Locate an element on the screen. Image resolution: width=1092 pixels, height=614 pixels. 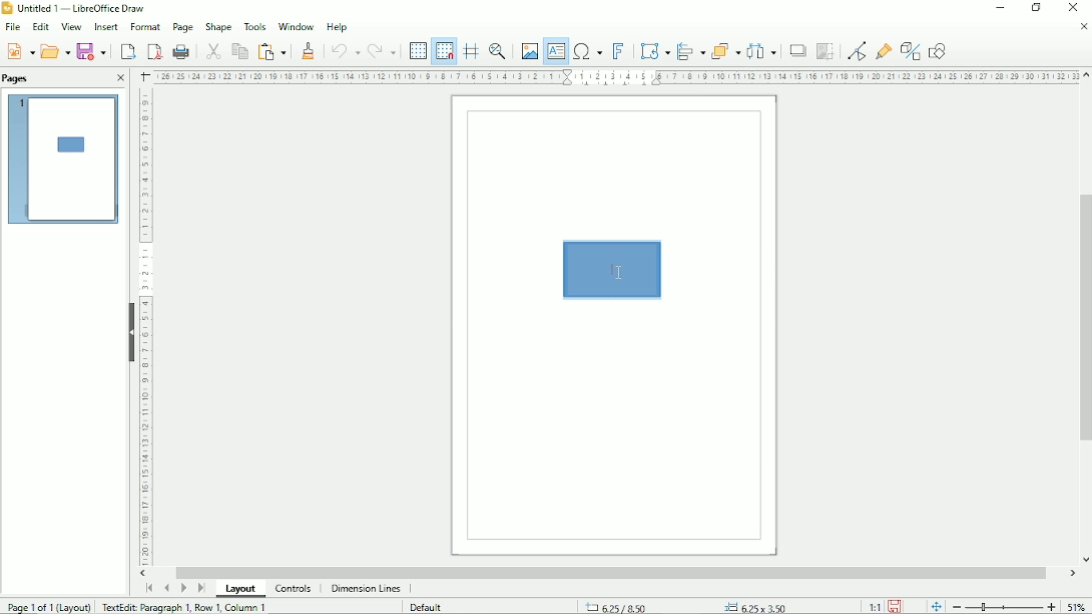
6.25x3.50 is located at coordinates (755, 605).